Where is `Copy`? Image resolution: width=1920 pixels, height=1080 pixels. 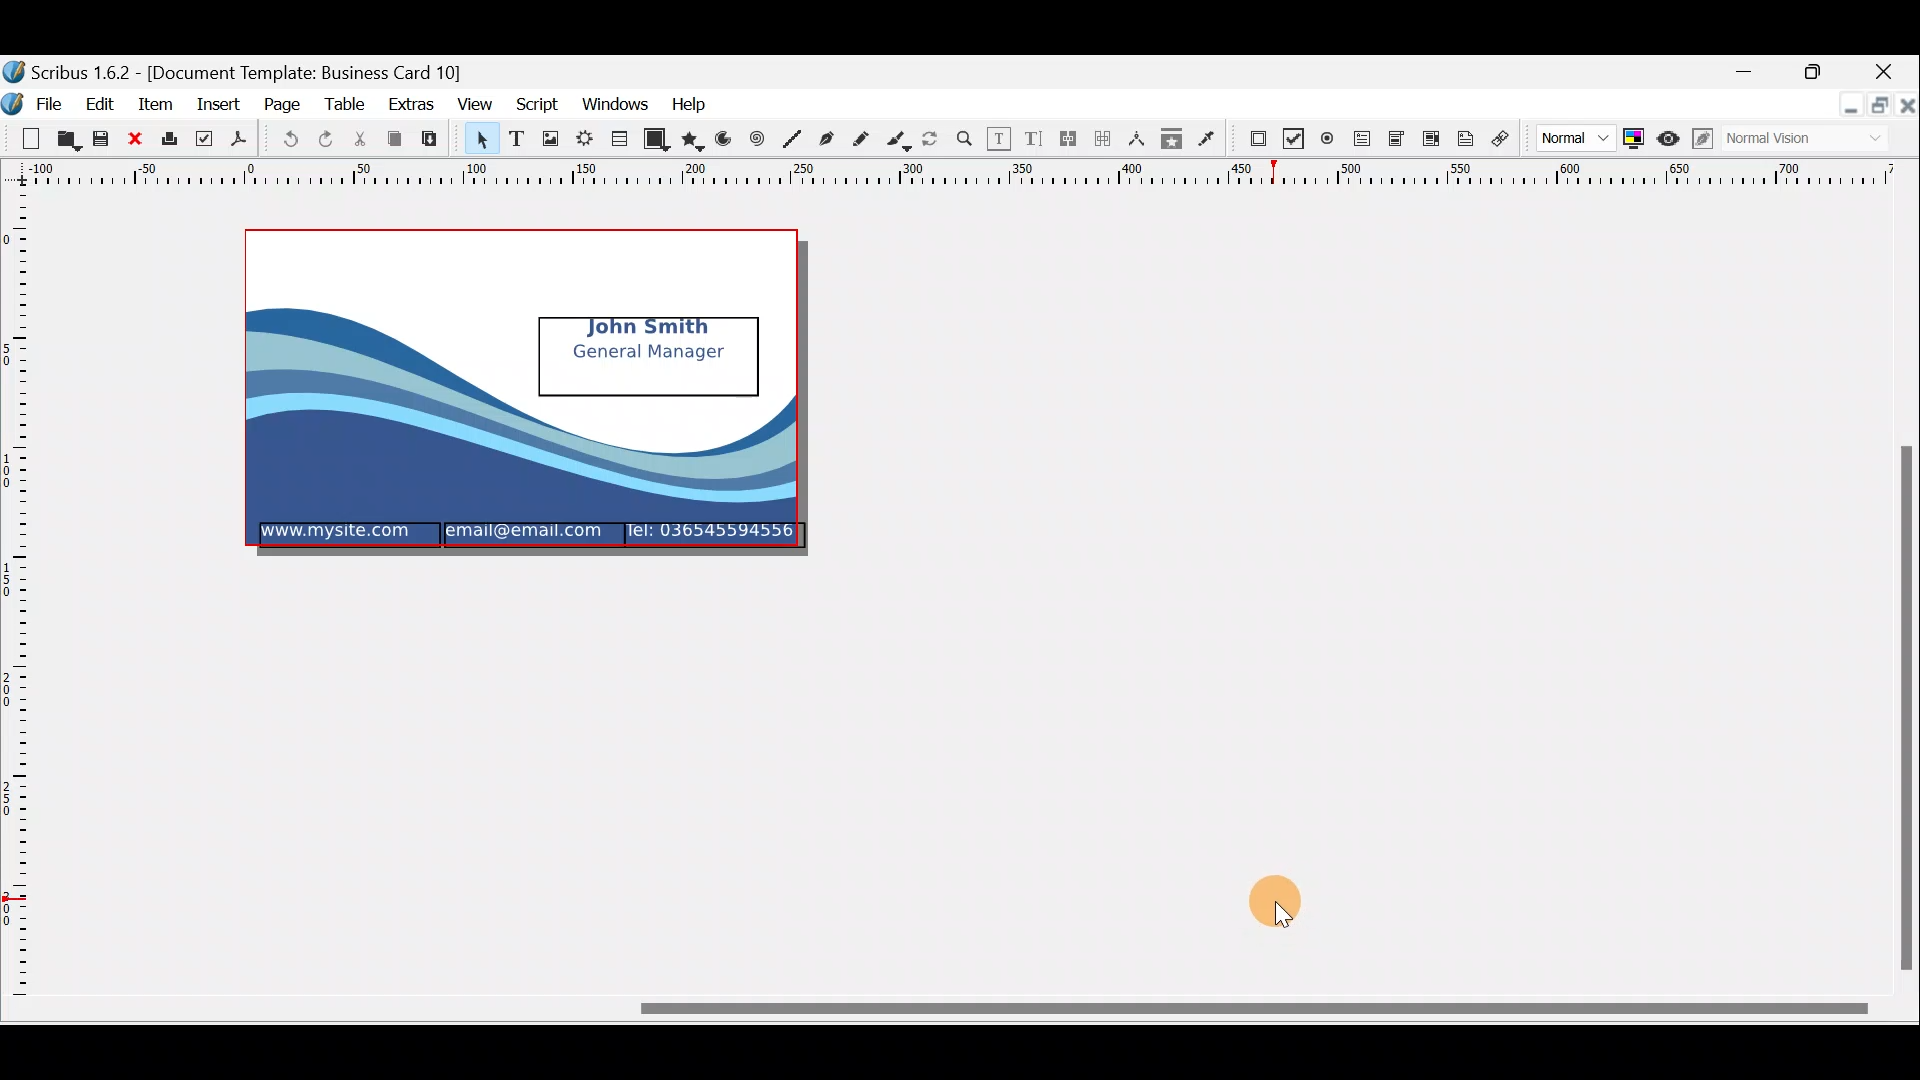
Copy is located at coordinates (397, 142).